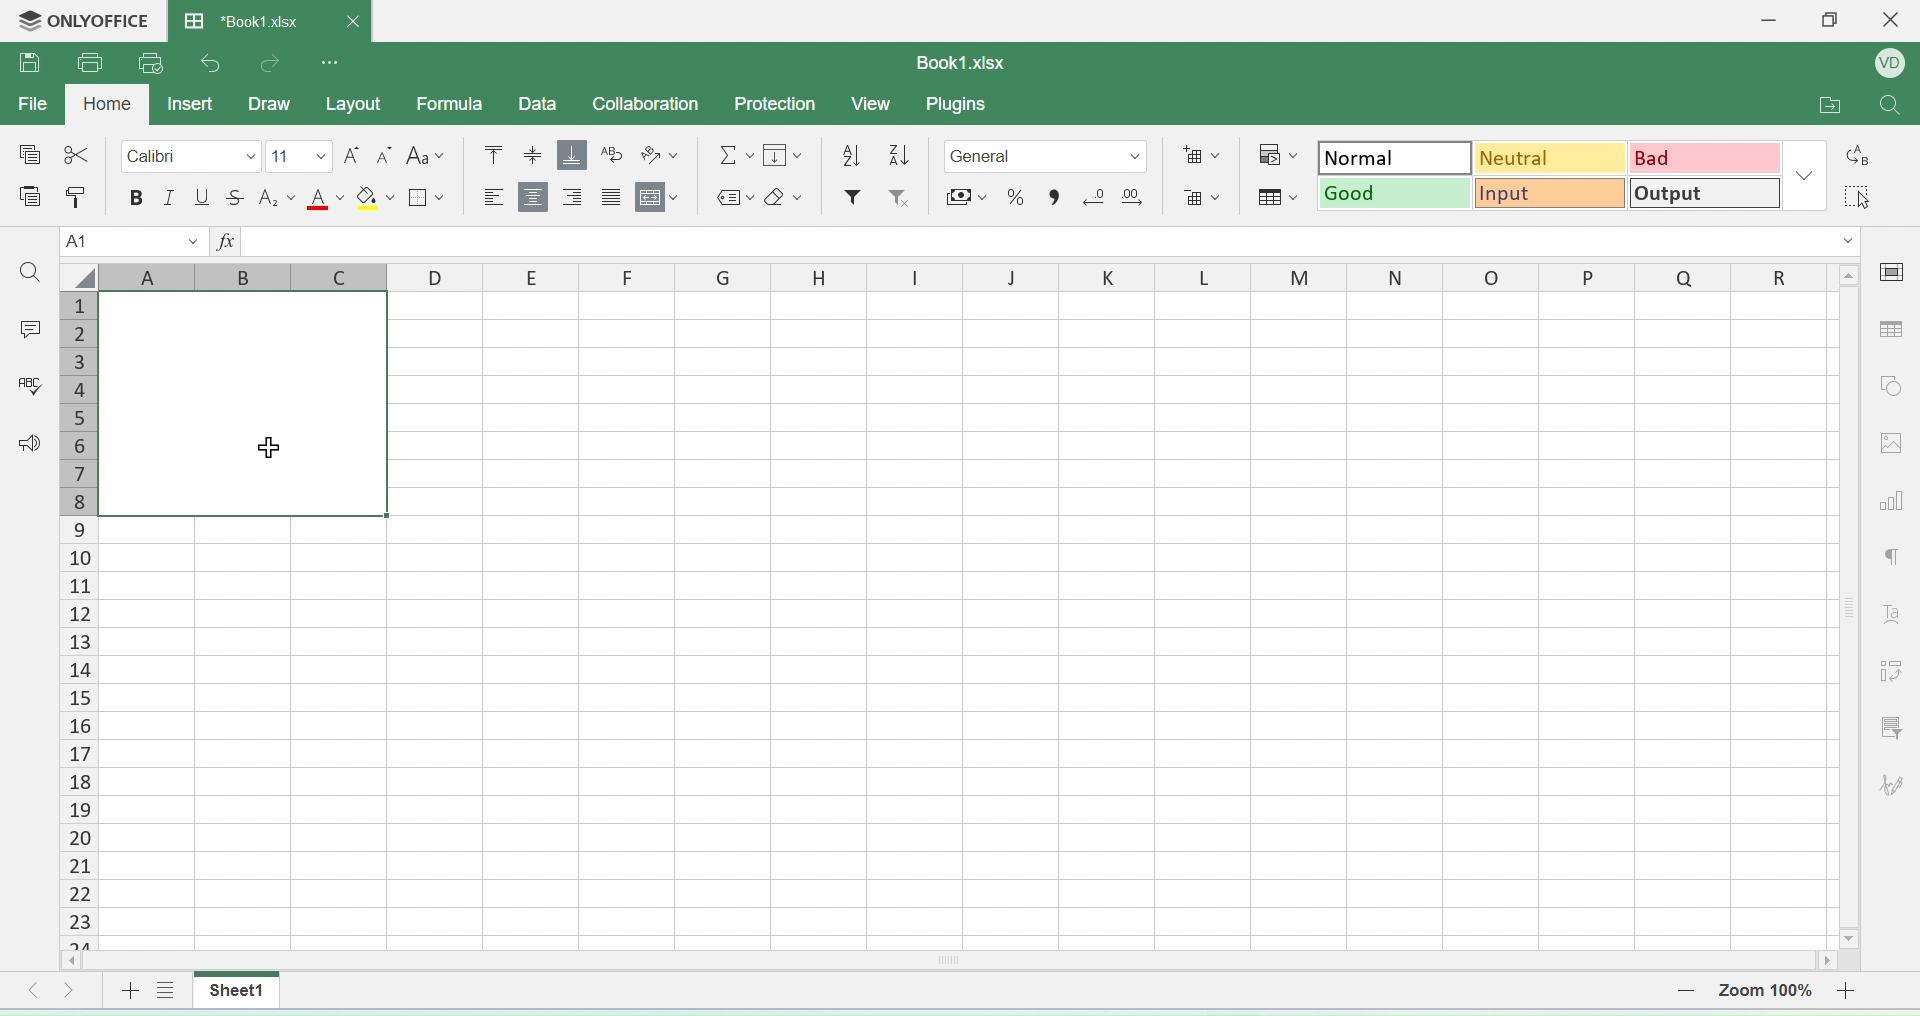  What do you see at coordinates (269, 445) in the screenshot?
I see `cursor on merged cells` at bounding box center [269, 445].